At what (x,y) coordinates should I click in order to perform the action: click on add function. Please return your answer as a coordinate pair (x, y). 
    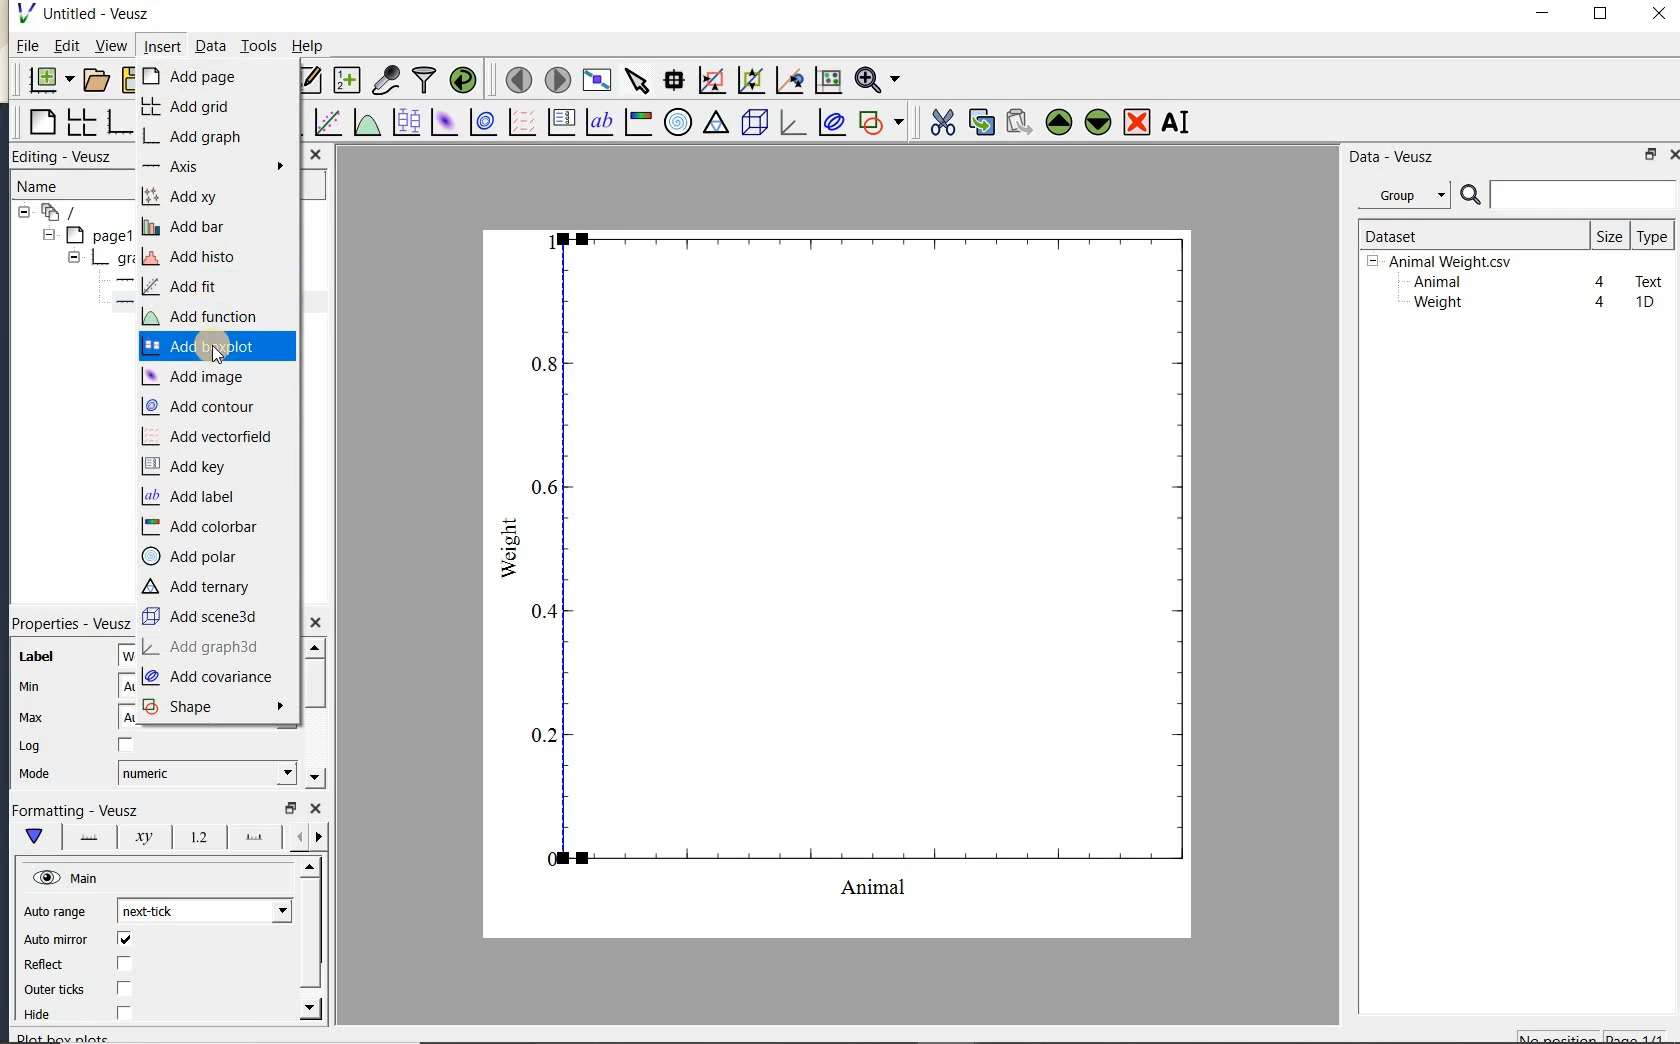
    Looking at the image, I should click on (210, 316).